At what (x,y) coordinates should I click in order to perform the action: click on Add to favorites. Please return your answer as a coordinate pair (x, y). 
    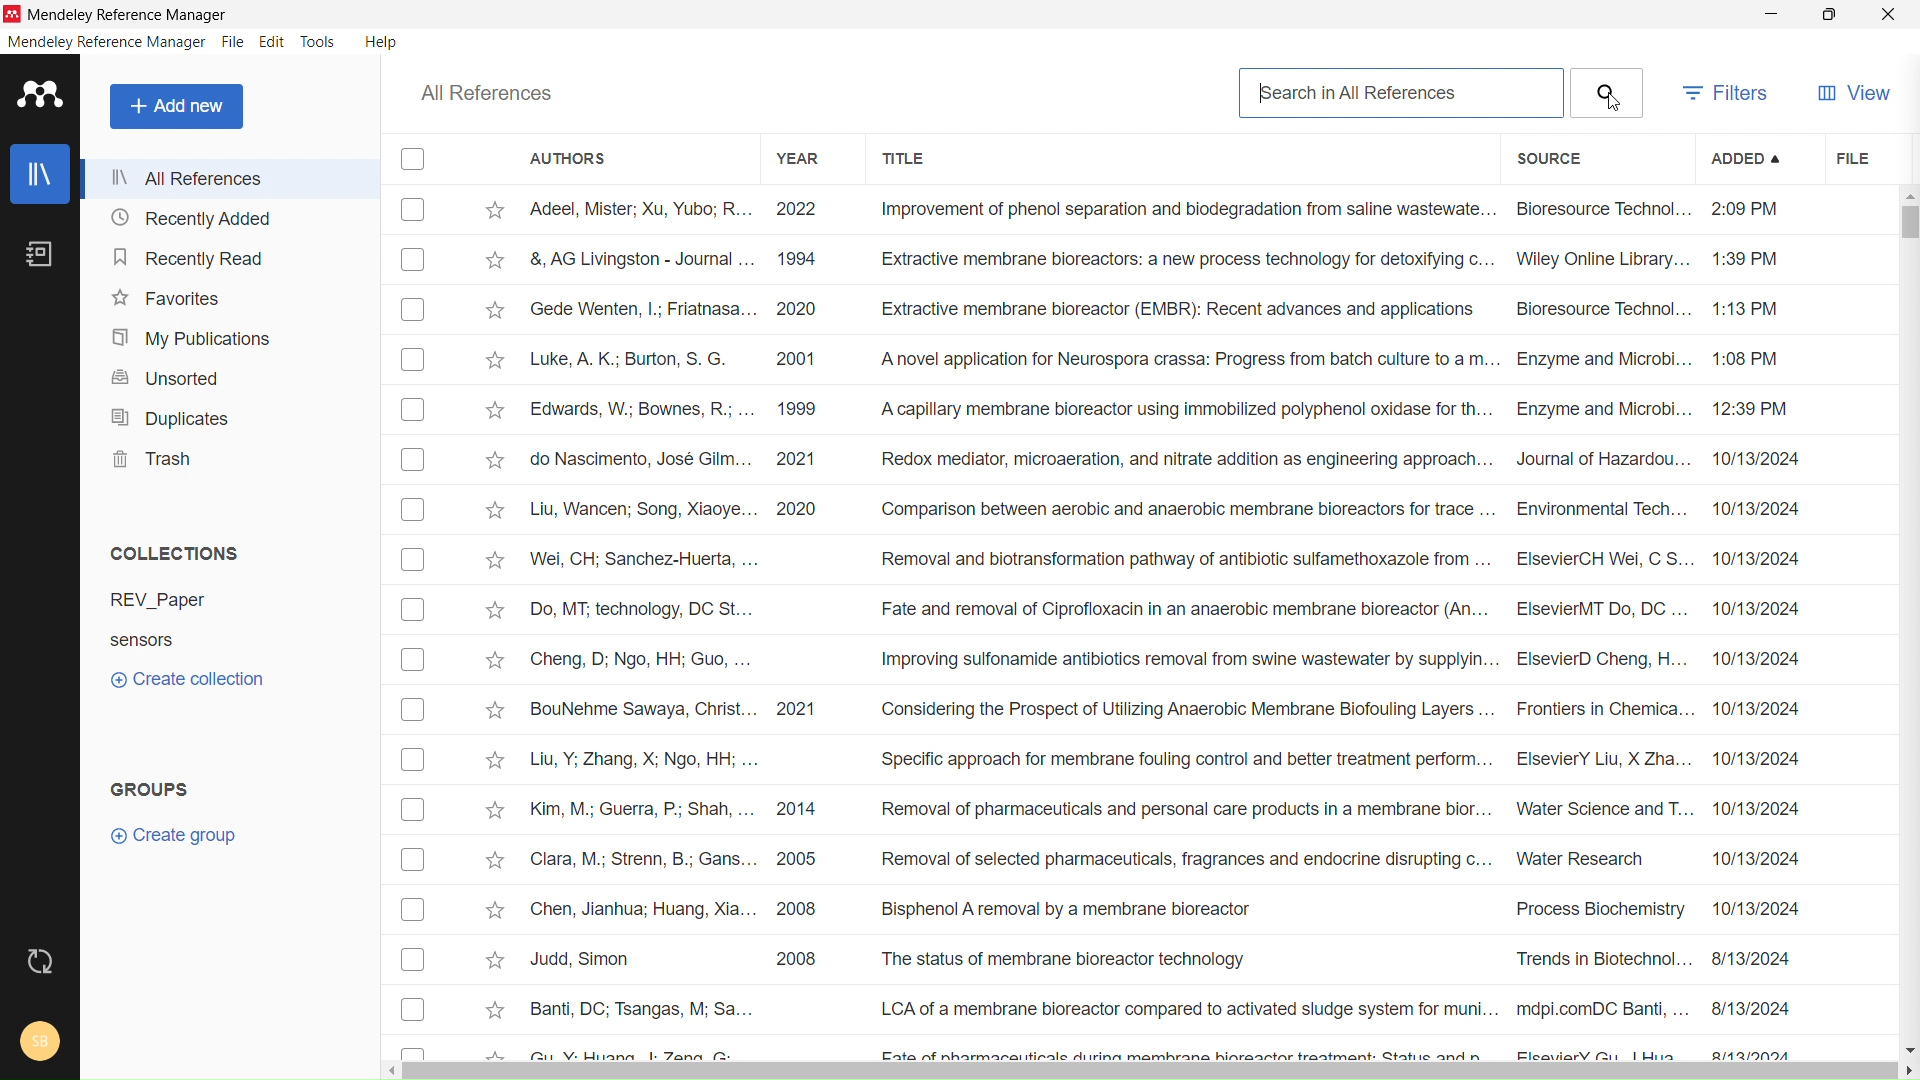
    Looking at the image, I should click on (494, 657).